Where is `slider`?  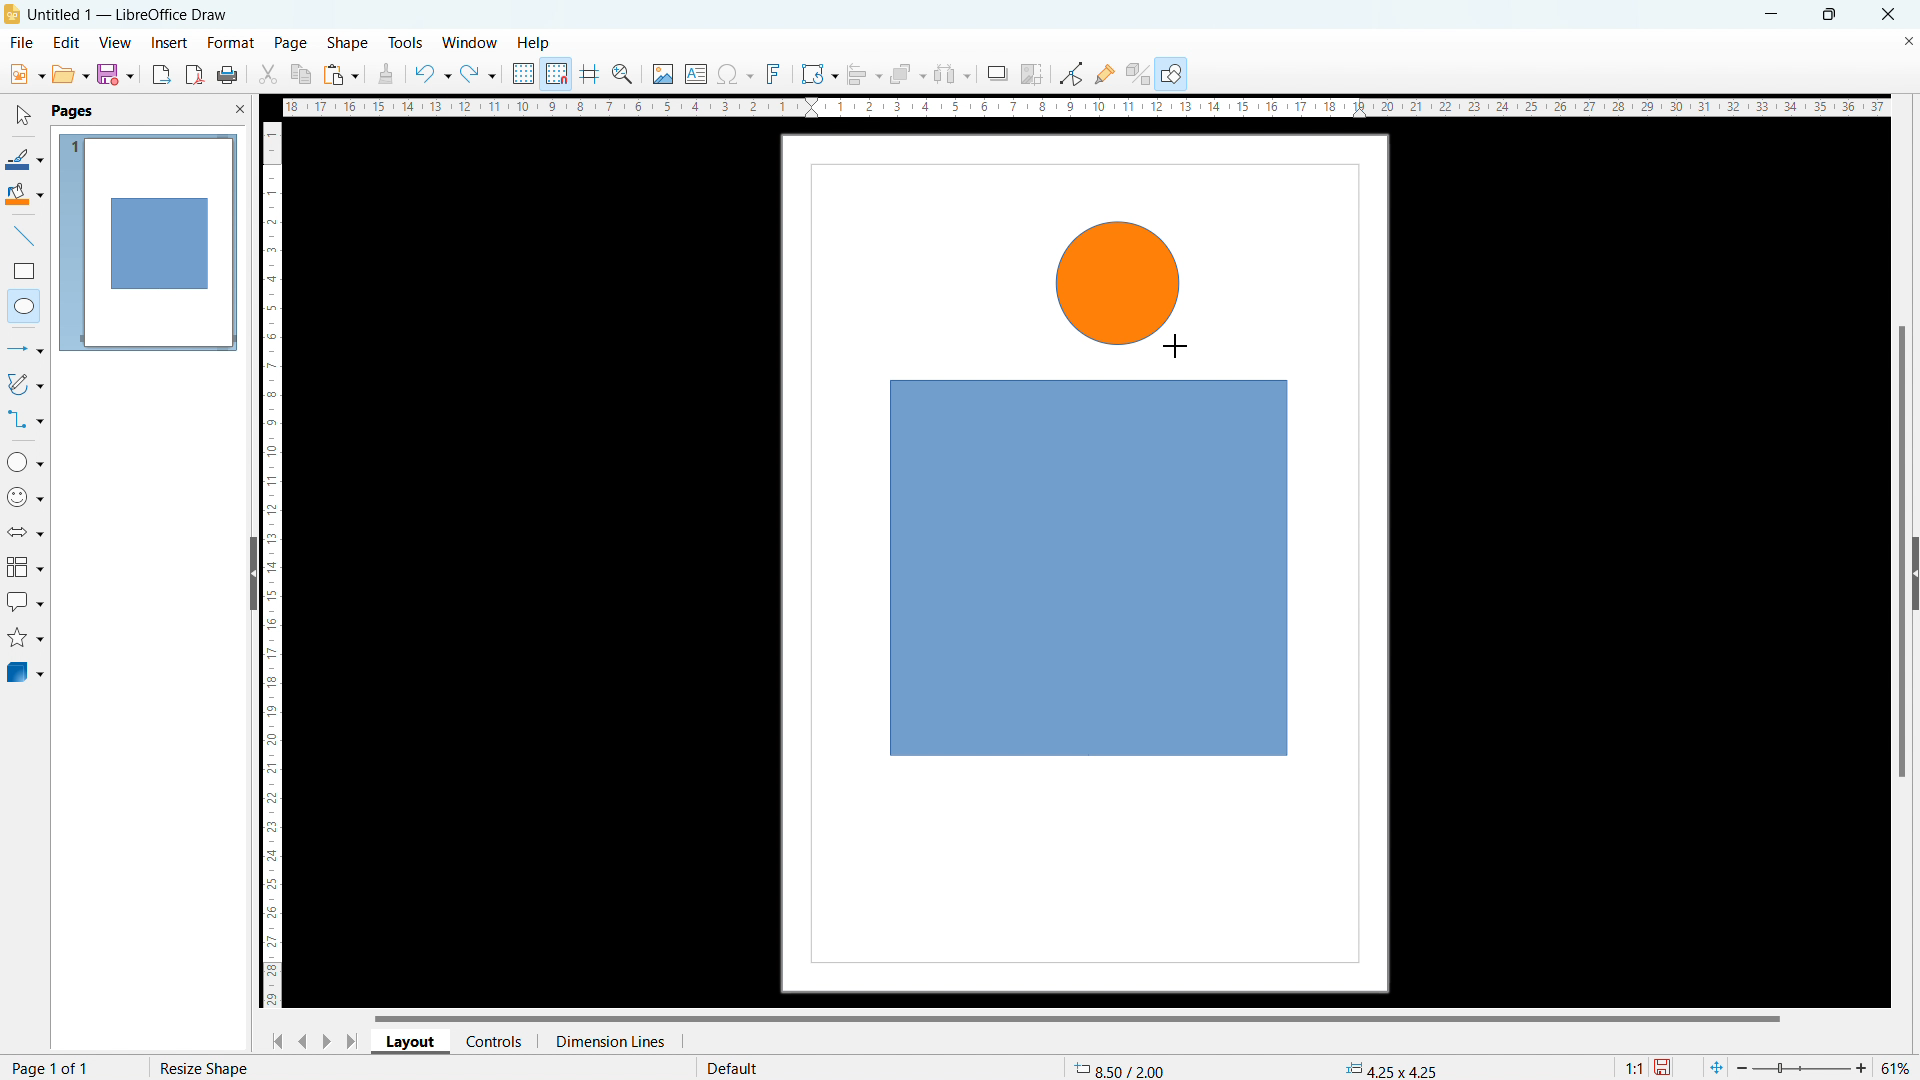 slider is located at coordinates (1800, 1068).